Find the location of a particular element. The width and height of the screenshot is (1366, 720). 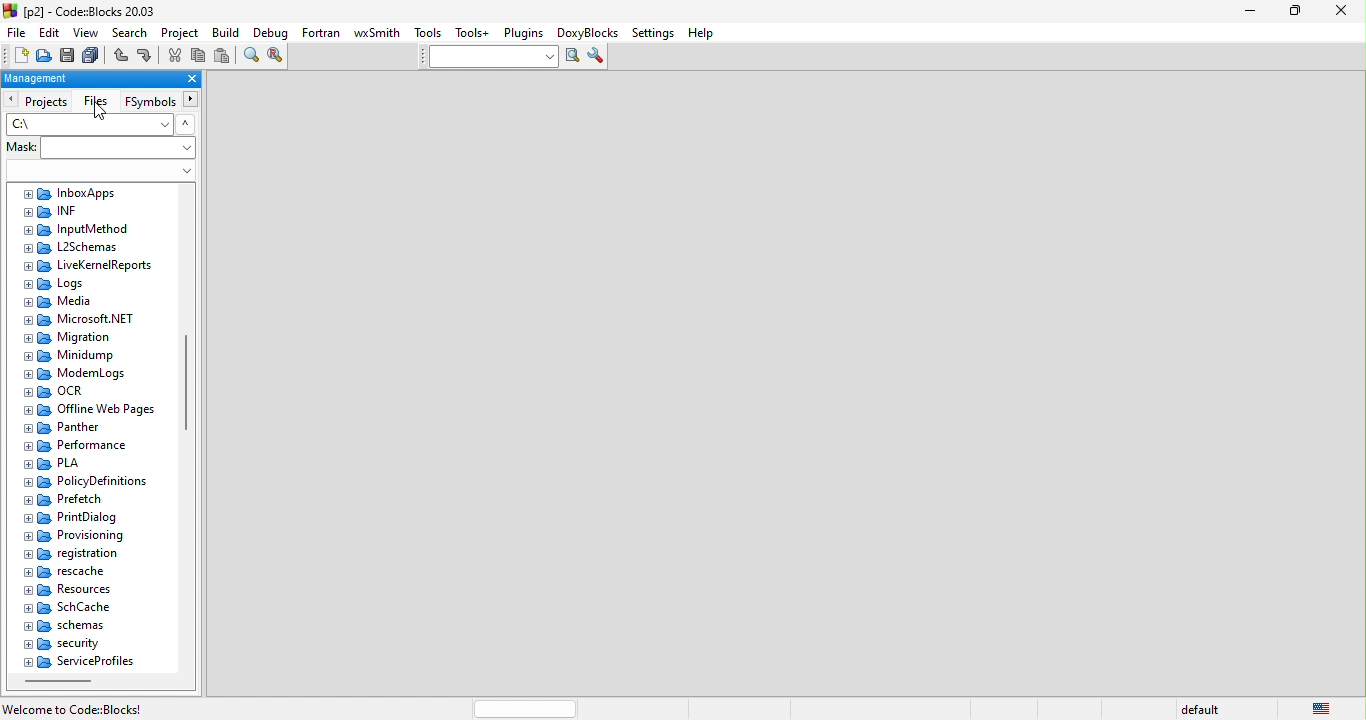

wxsmith is located at coordinates (377, 33).